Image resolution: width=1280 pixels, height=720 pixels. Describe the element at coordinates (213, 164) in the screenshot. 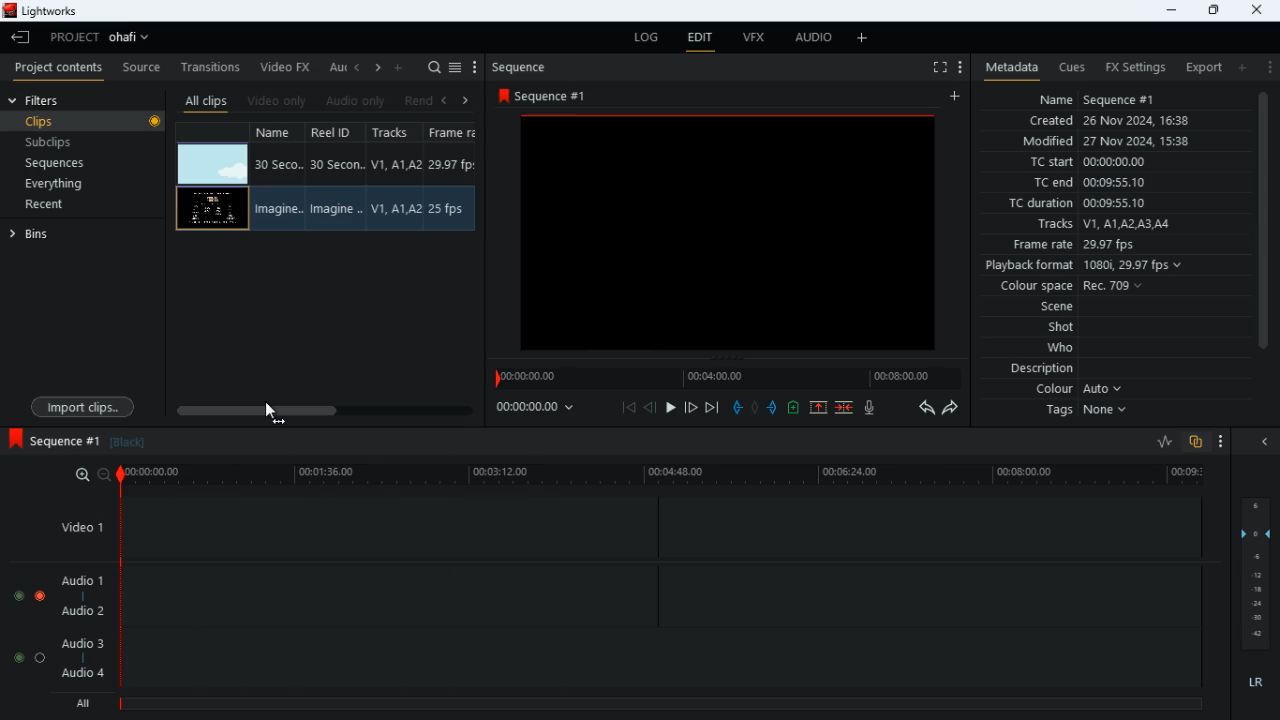

I see `videos` at that location.